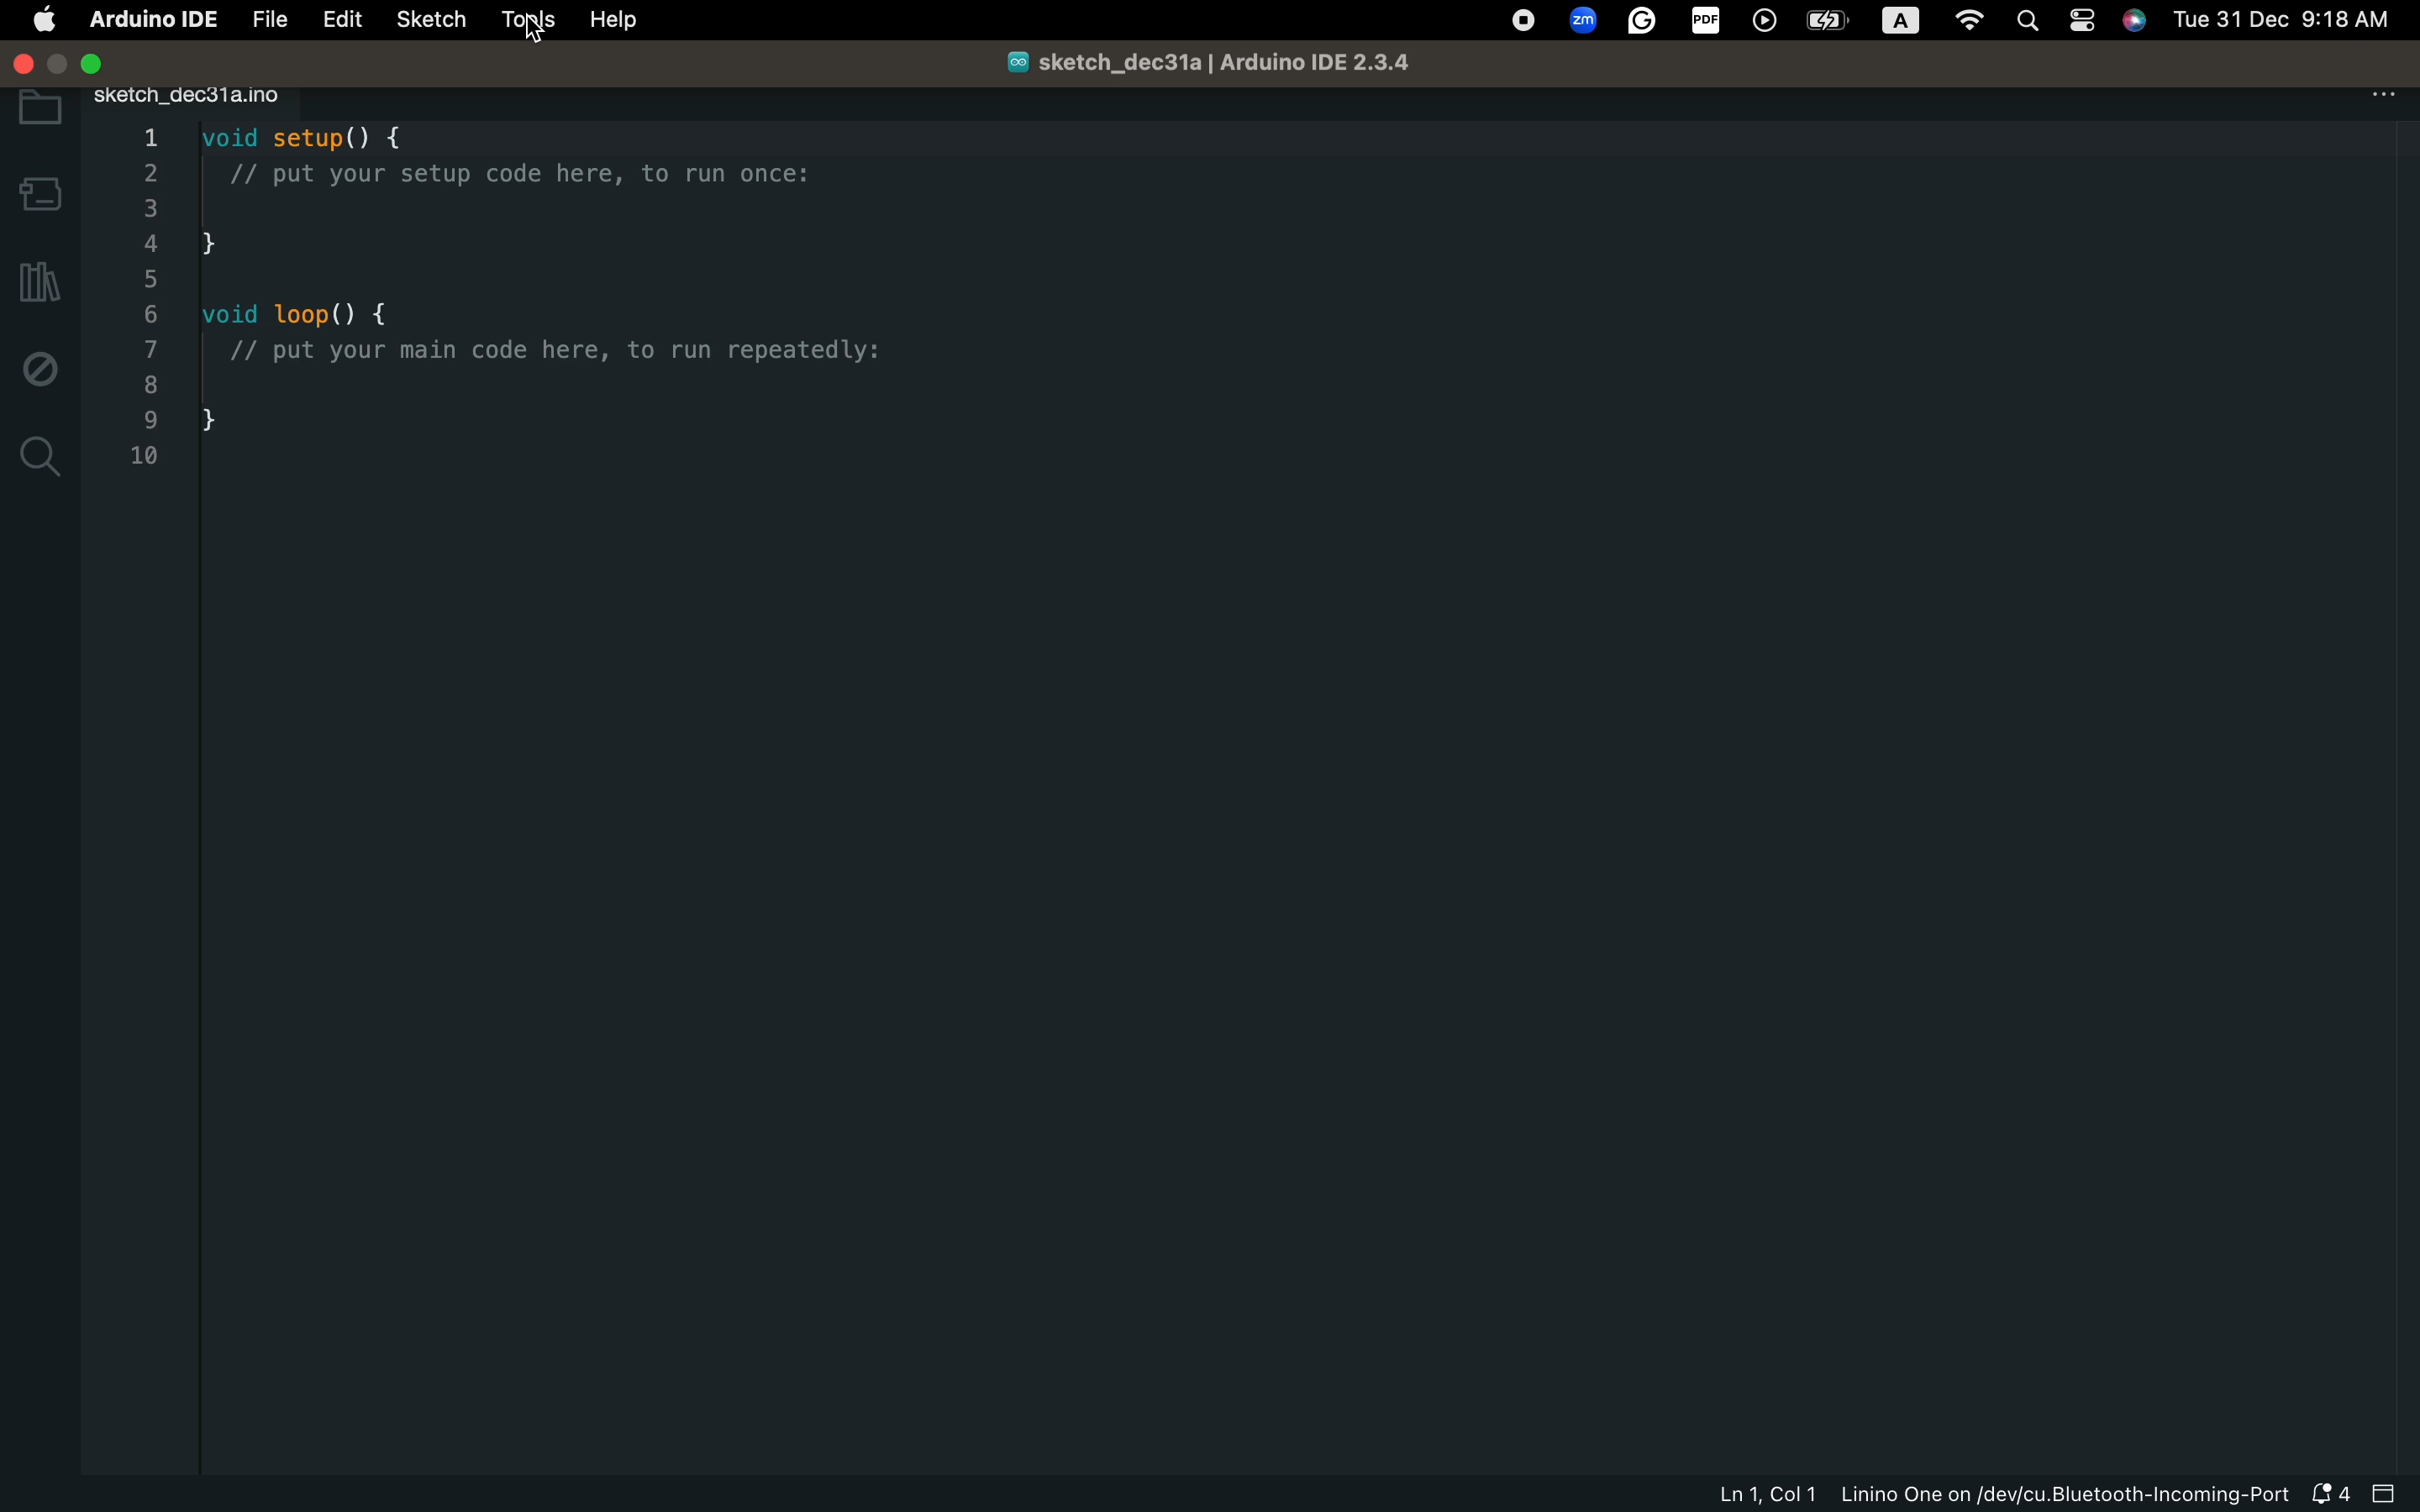 Image resolution: width=2420 pixels, height=1512 pixels. I want to click on text, so click(1902, 22).